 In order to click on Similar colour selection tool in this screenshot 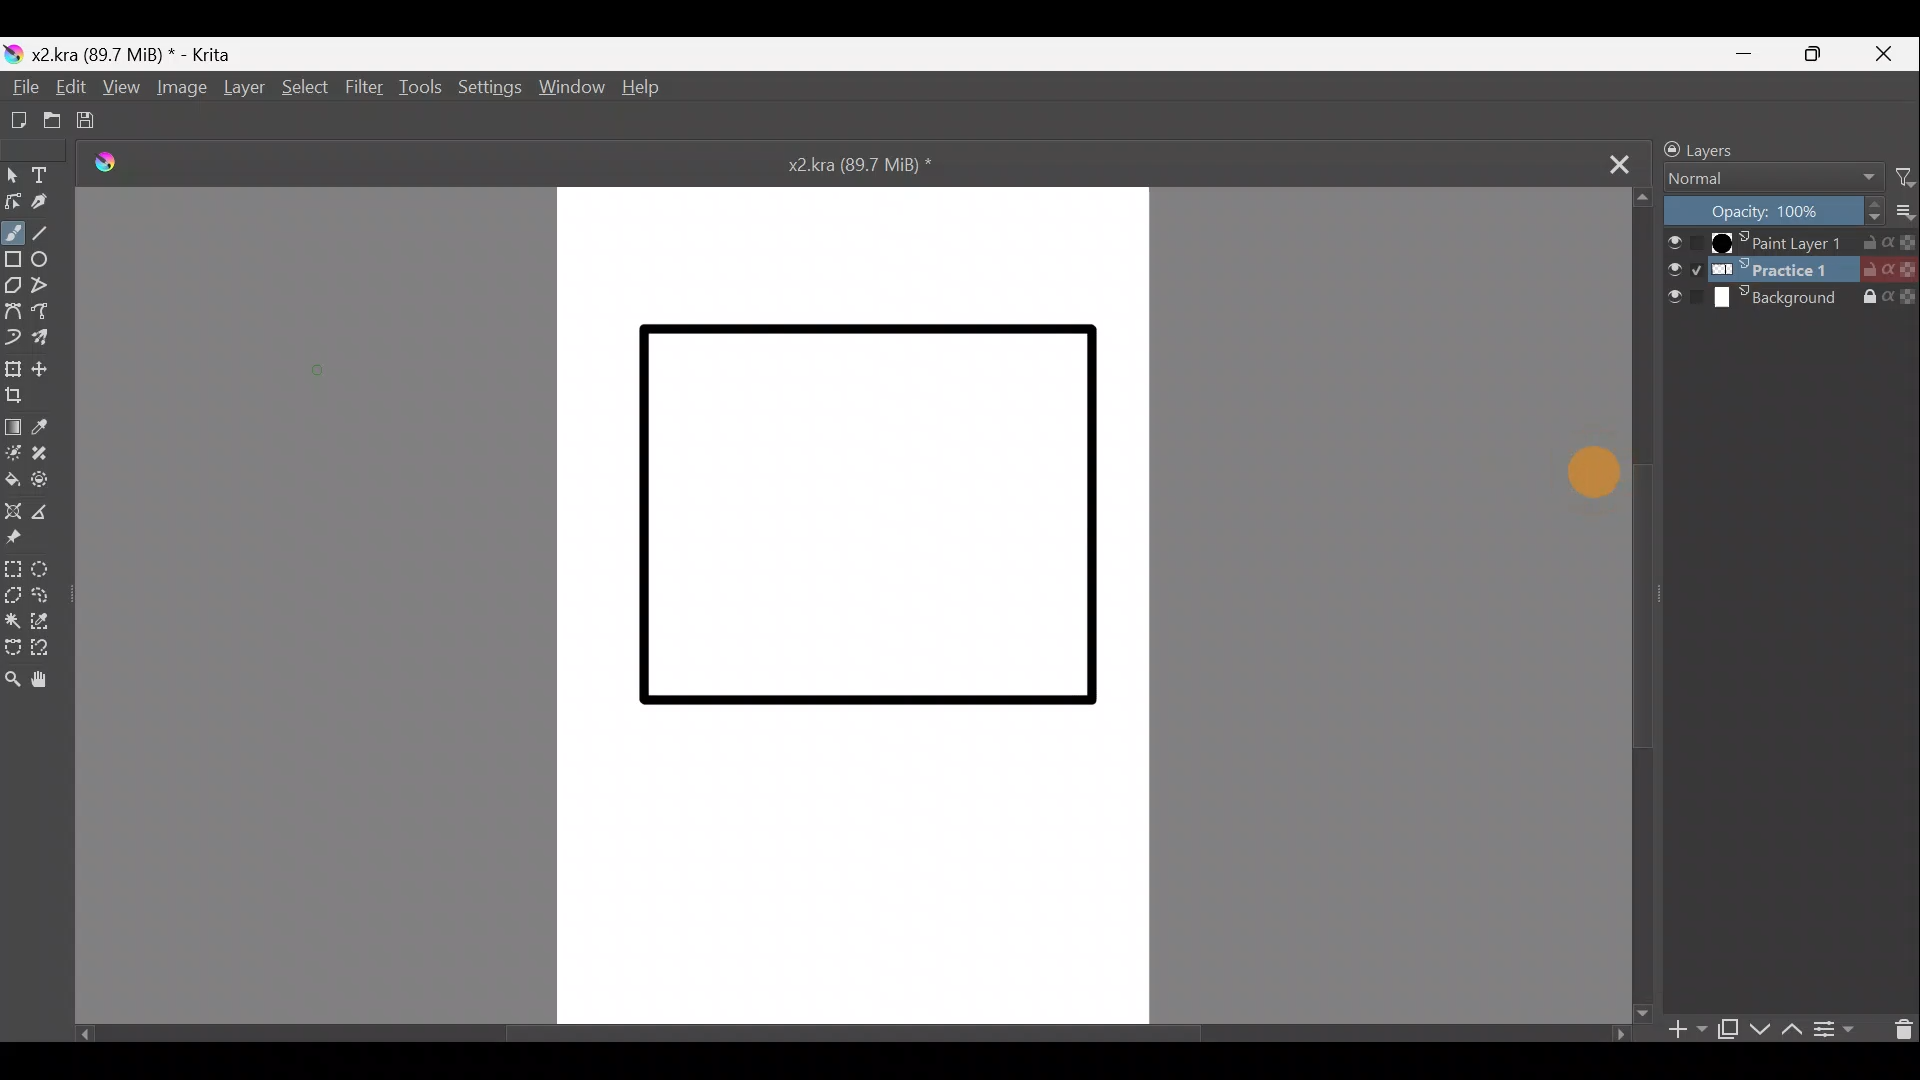, I will do `click(52, 620)`.